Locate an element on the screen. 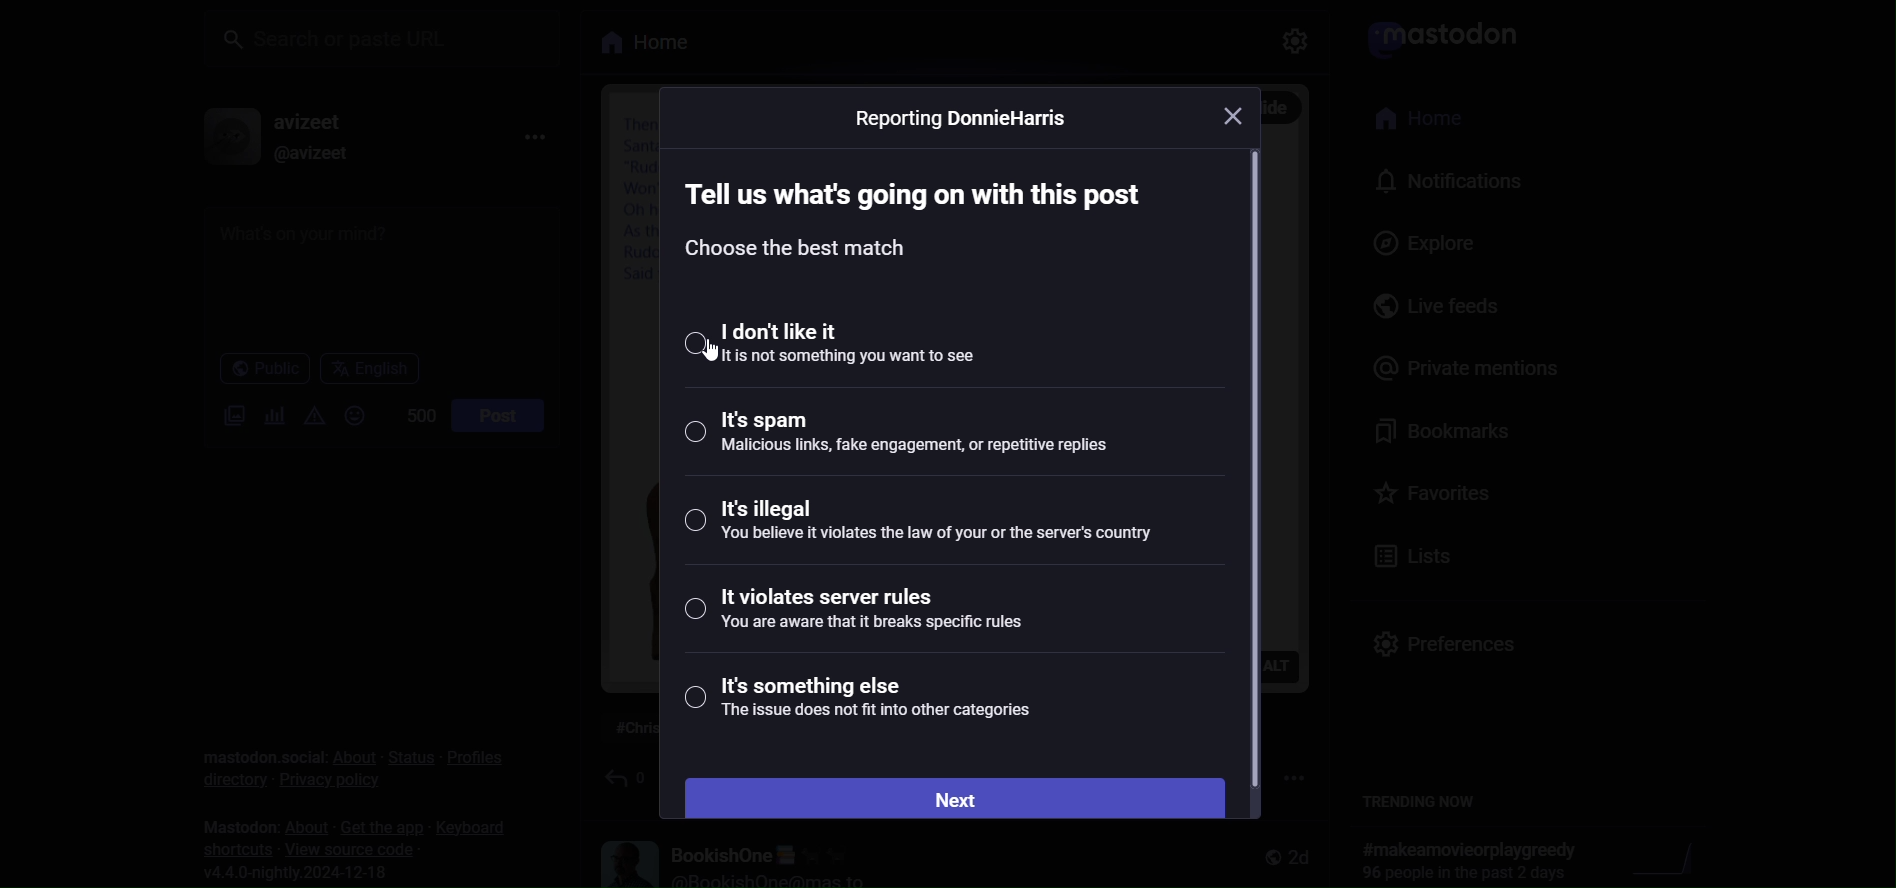 This screenshot has height=888, width=1896. cursor is located at coordinates (712, 354).